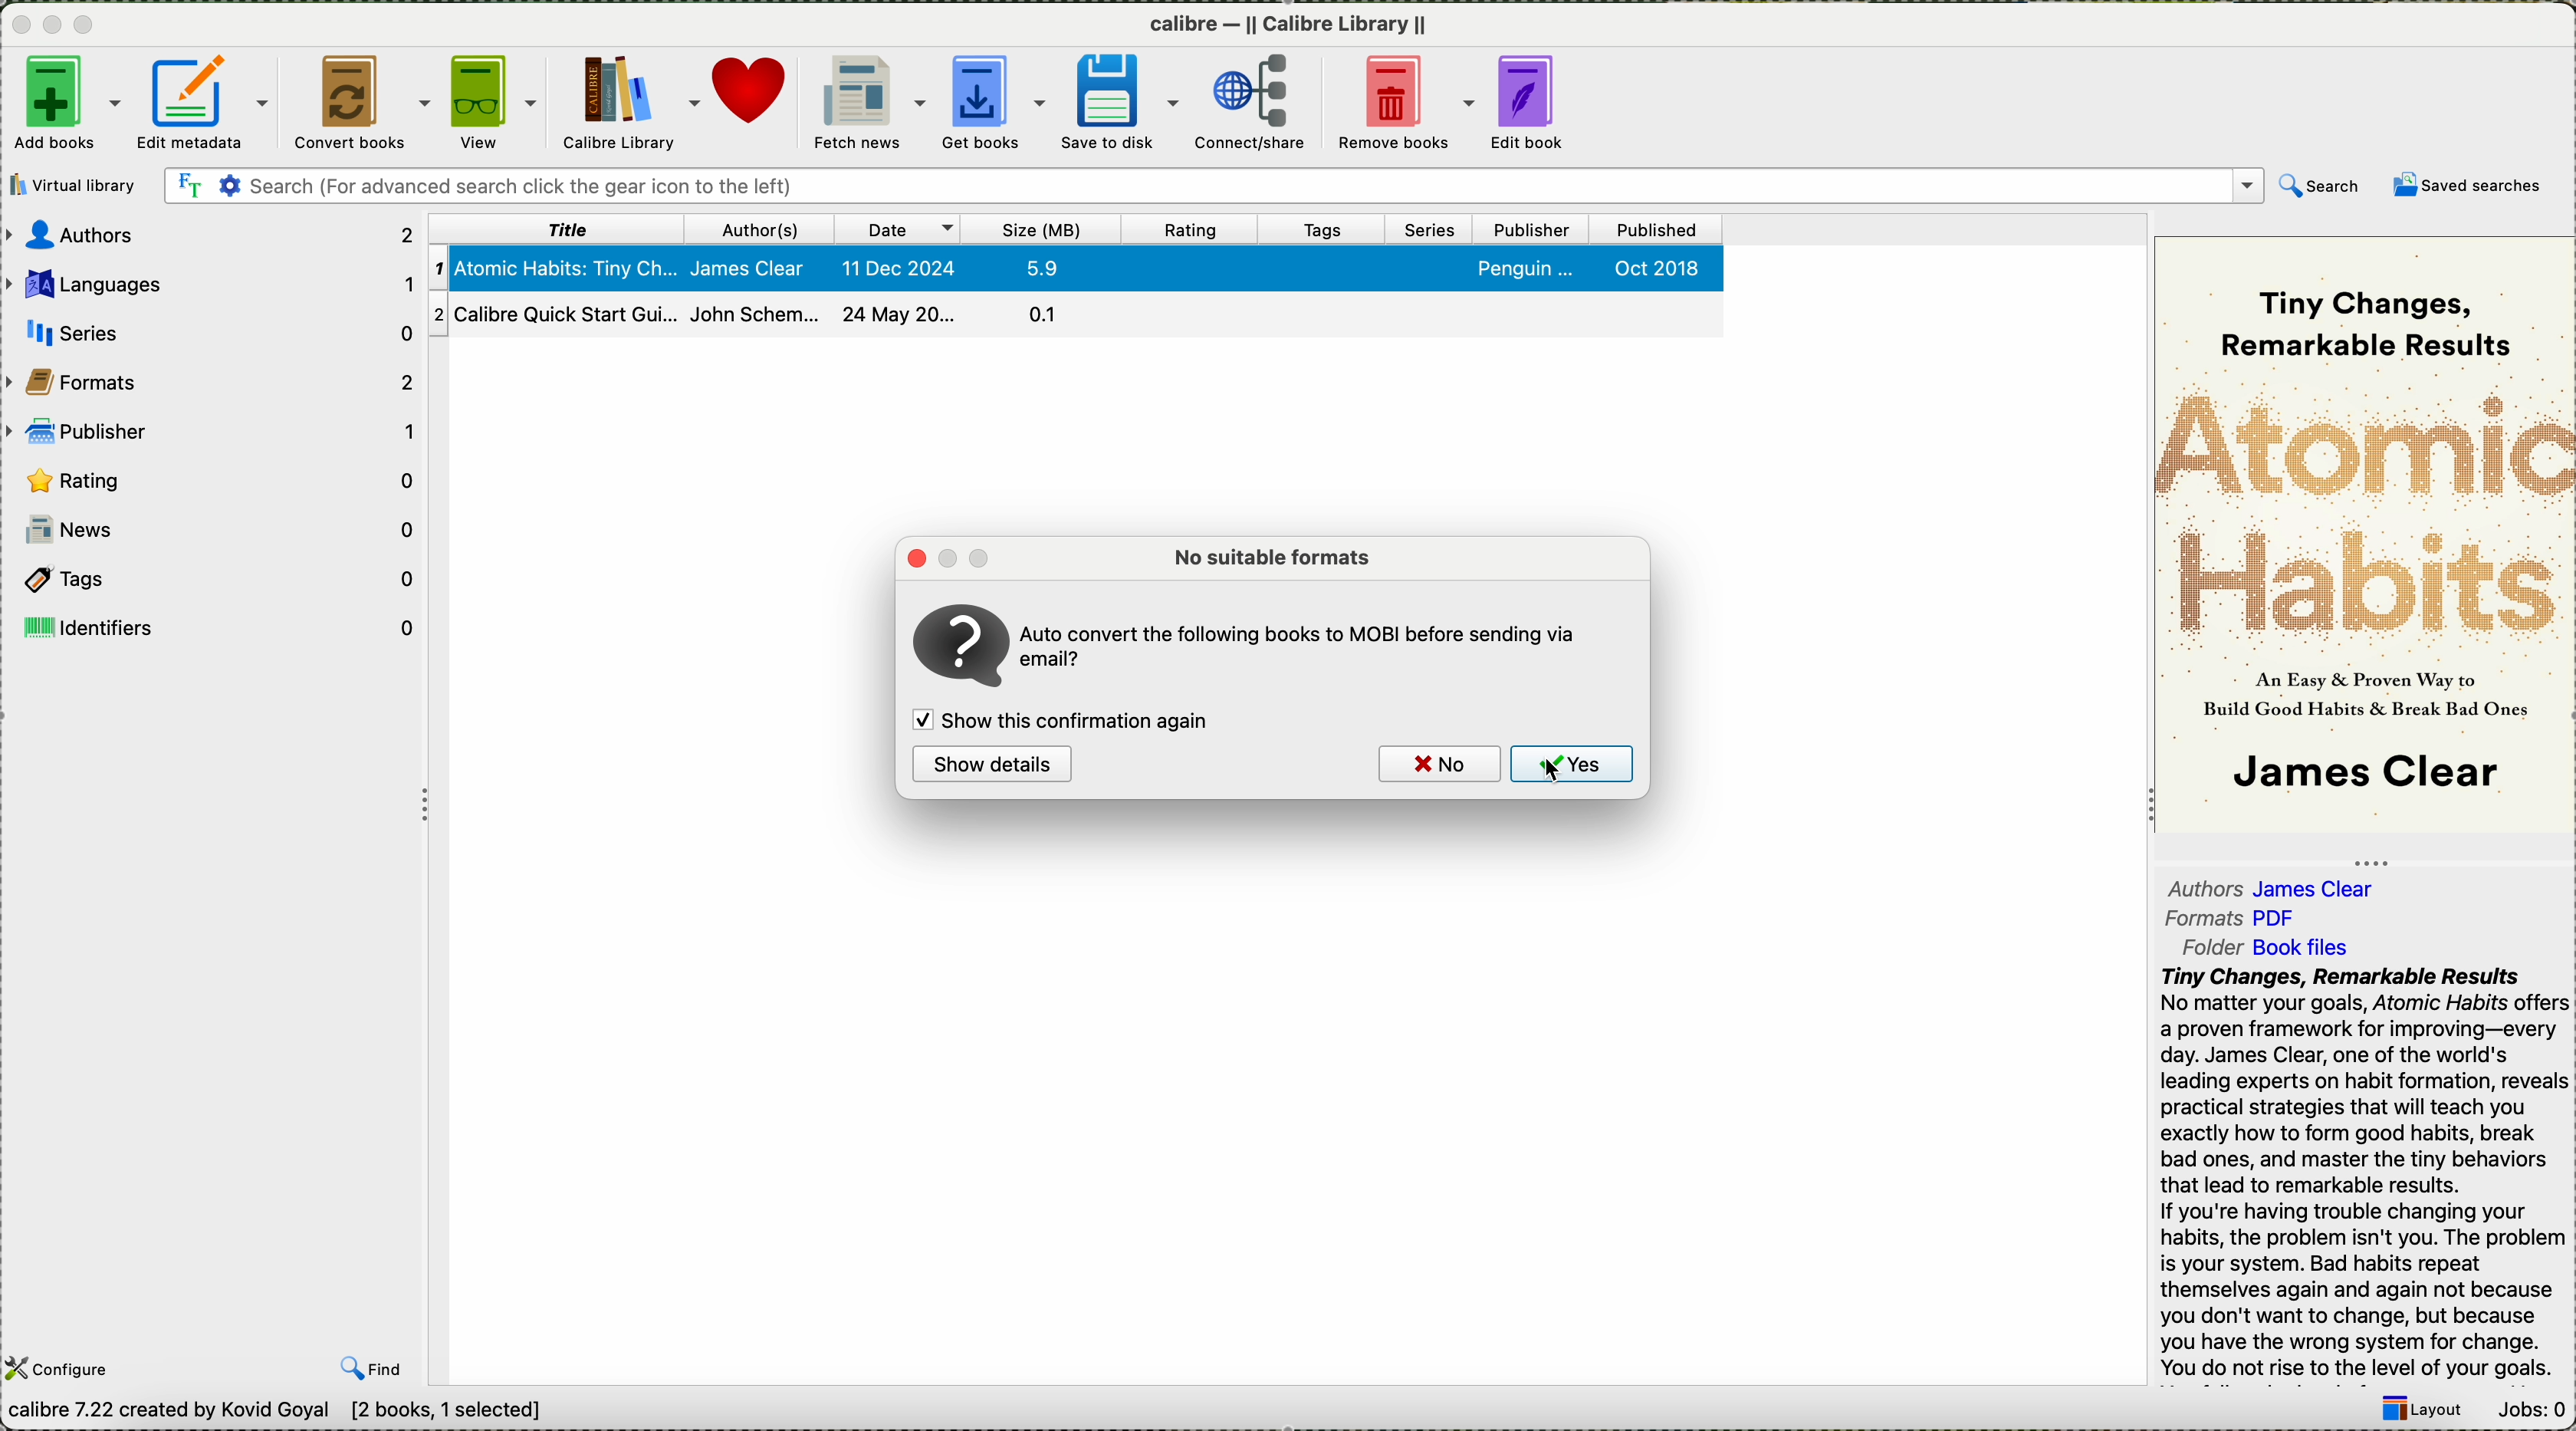  I want to click on close popup, so click(913, 556).